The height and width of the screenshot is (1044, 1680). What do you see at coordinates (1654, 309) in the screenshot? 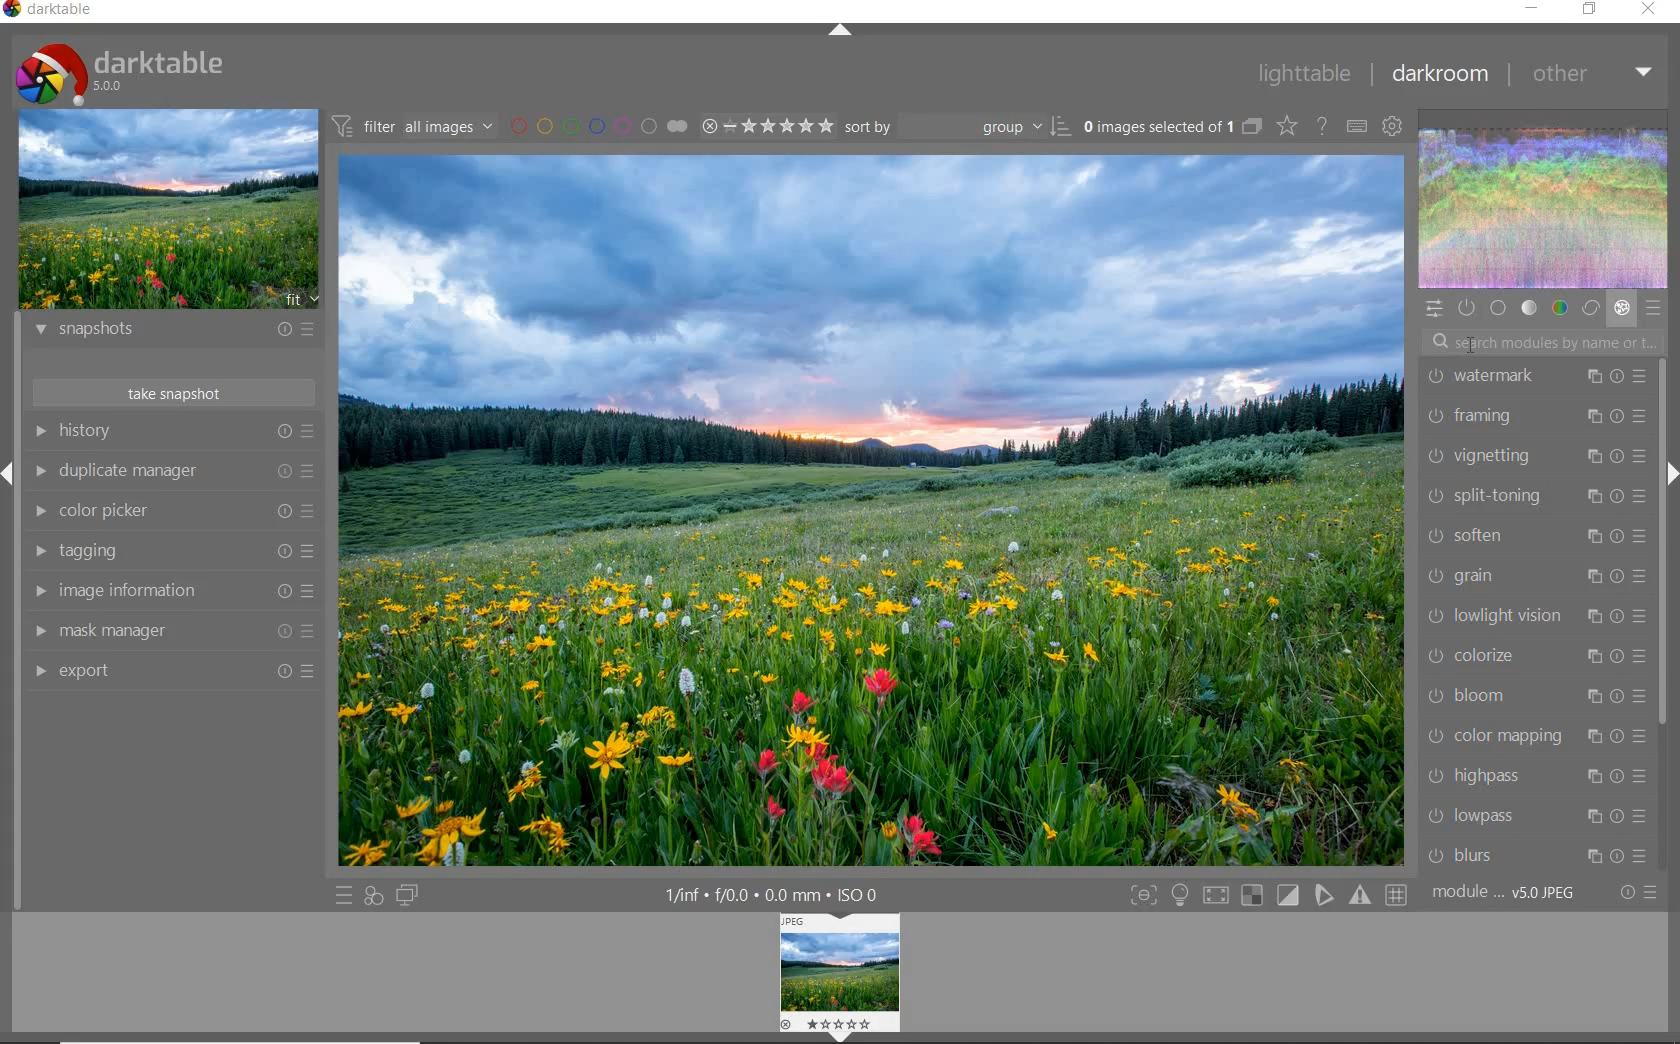
I see `presets` at bounding box center [1654, 309].